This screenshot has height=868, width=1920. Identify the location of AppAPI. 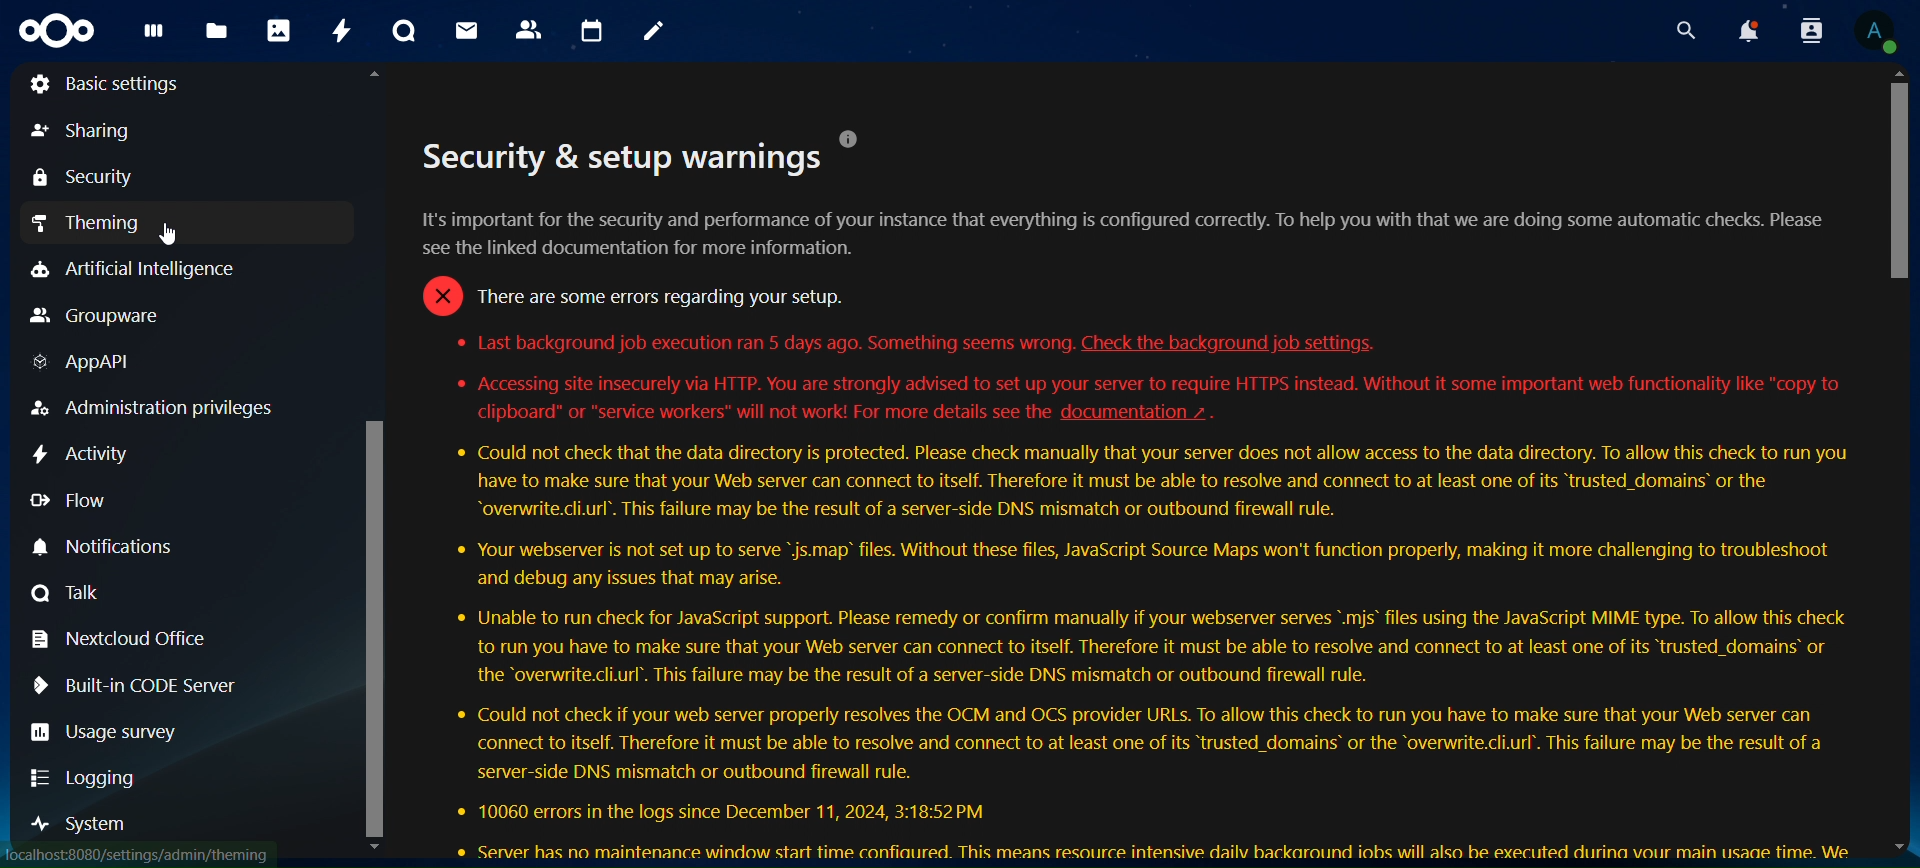
(89, 364).